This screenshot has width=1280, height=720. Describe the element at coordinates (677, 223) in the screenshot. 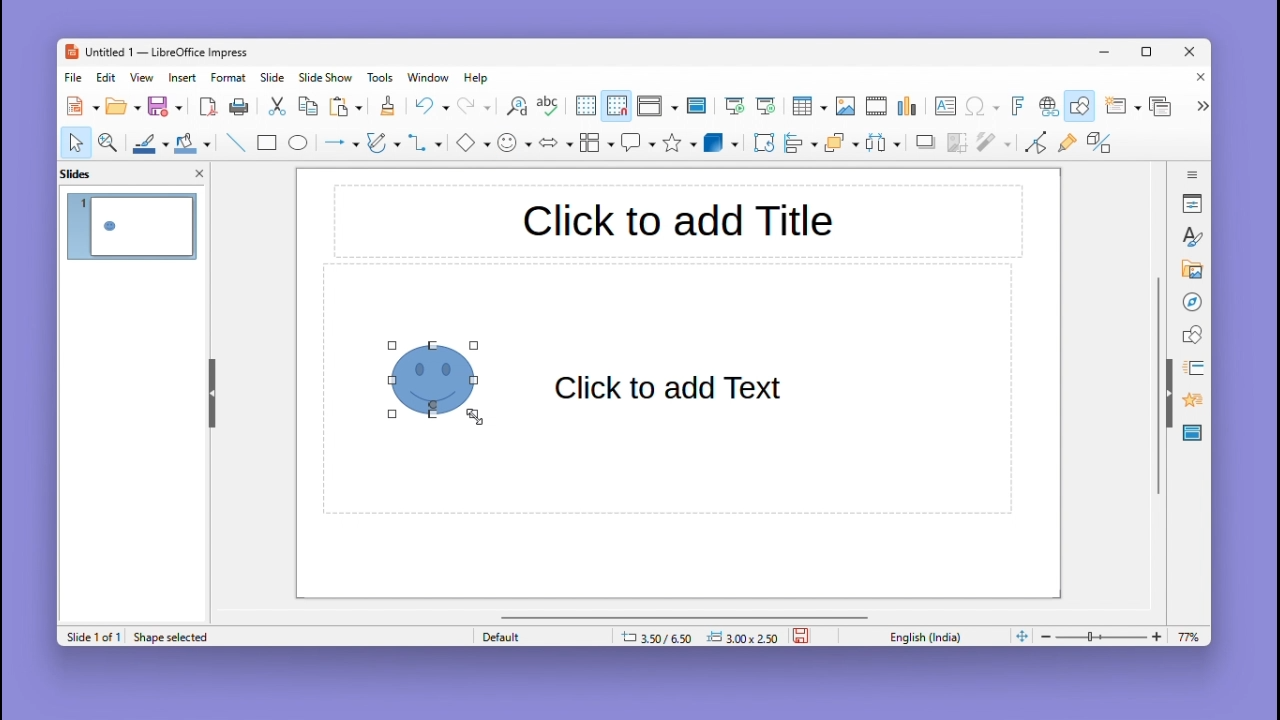

I see `Title` at that location.